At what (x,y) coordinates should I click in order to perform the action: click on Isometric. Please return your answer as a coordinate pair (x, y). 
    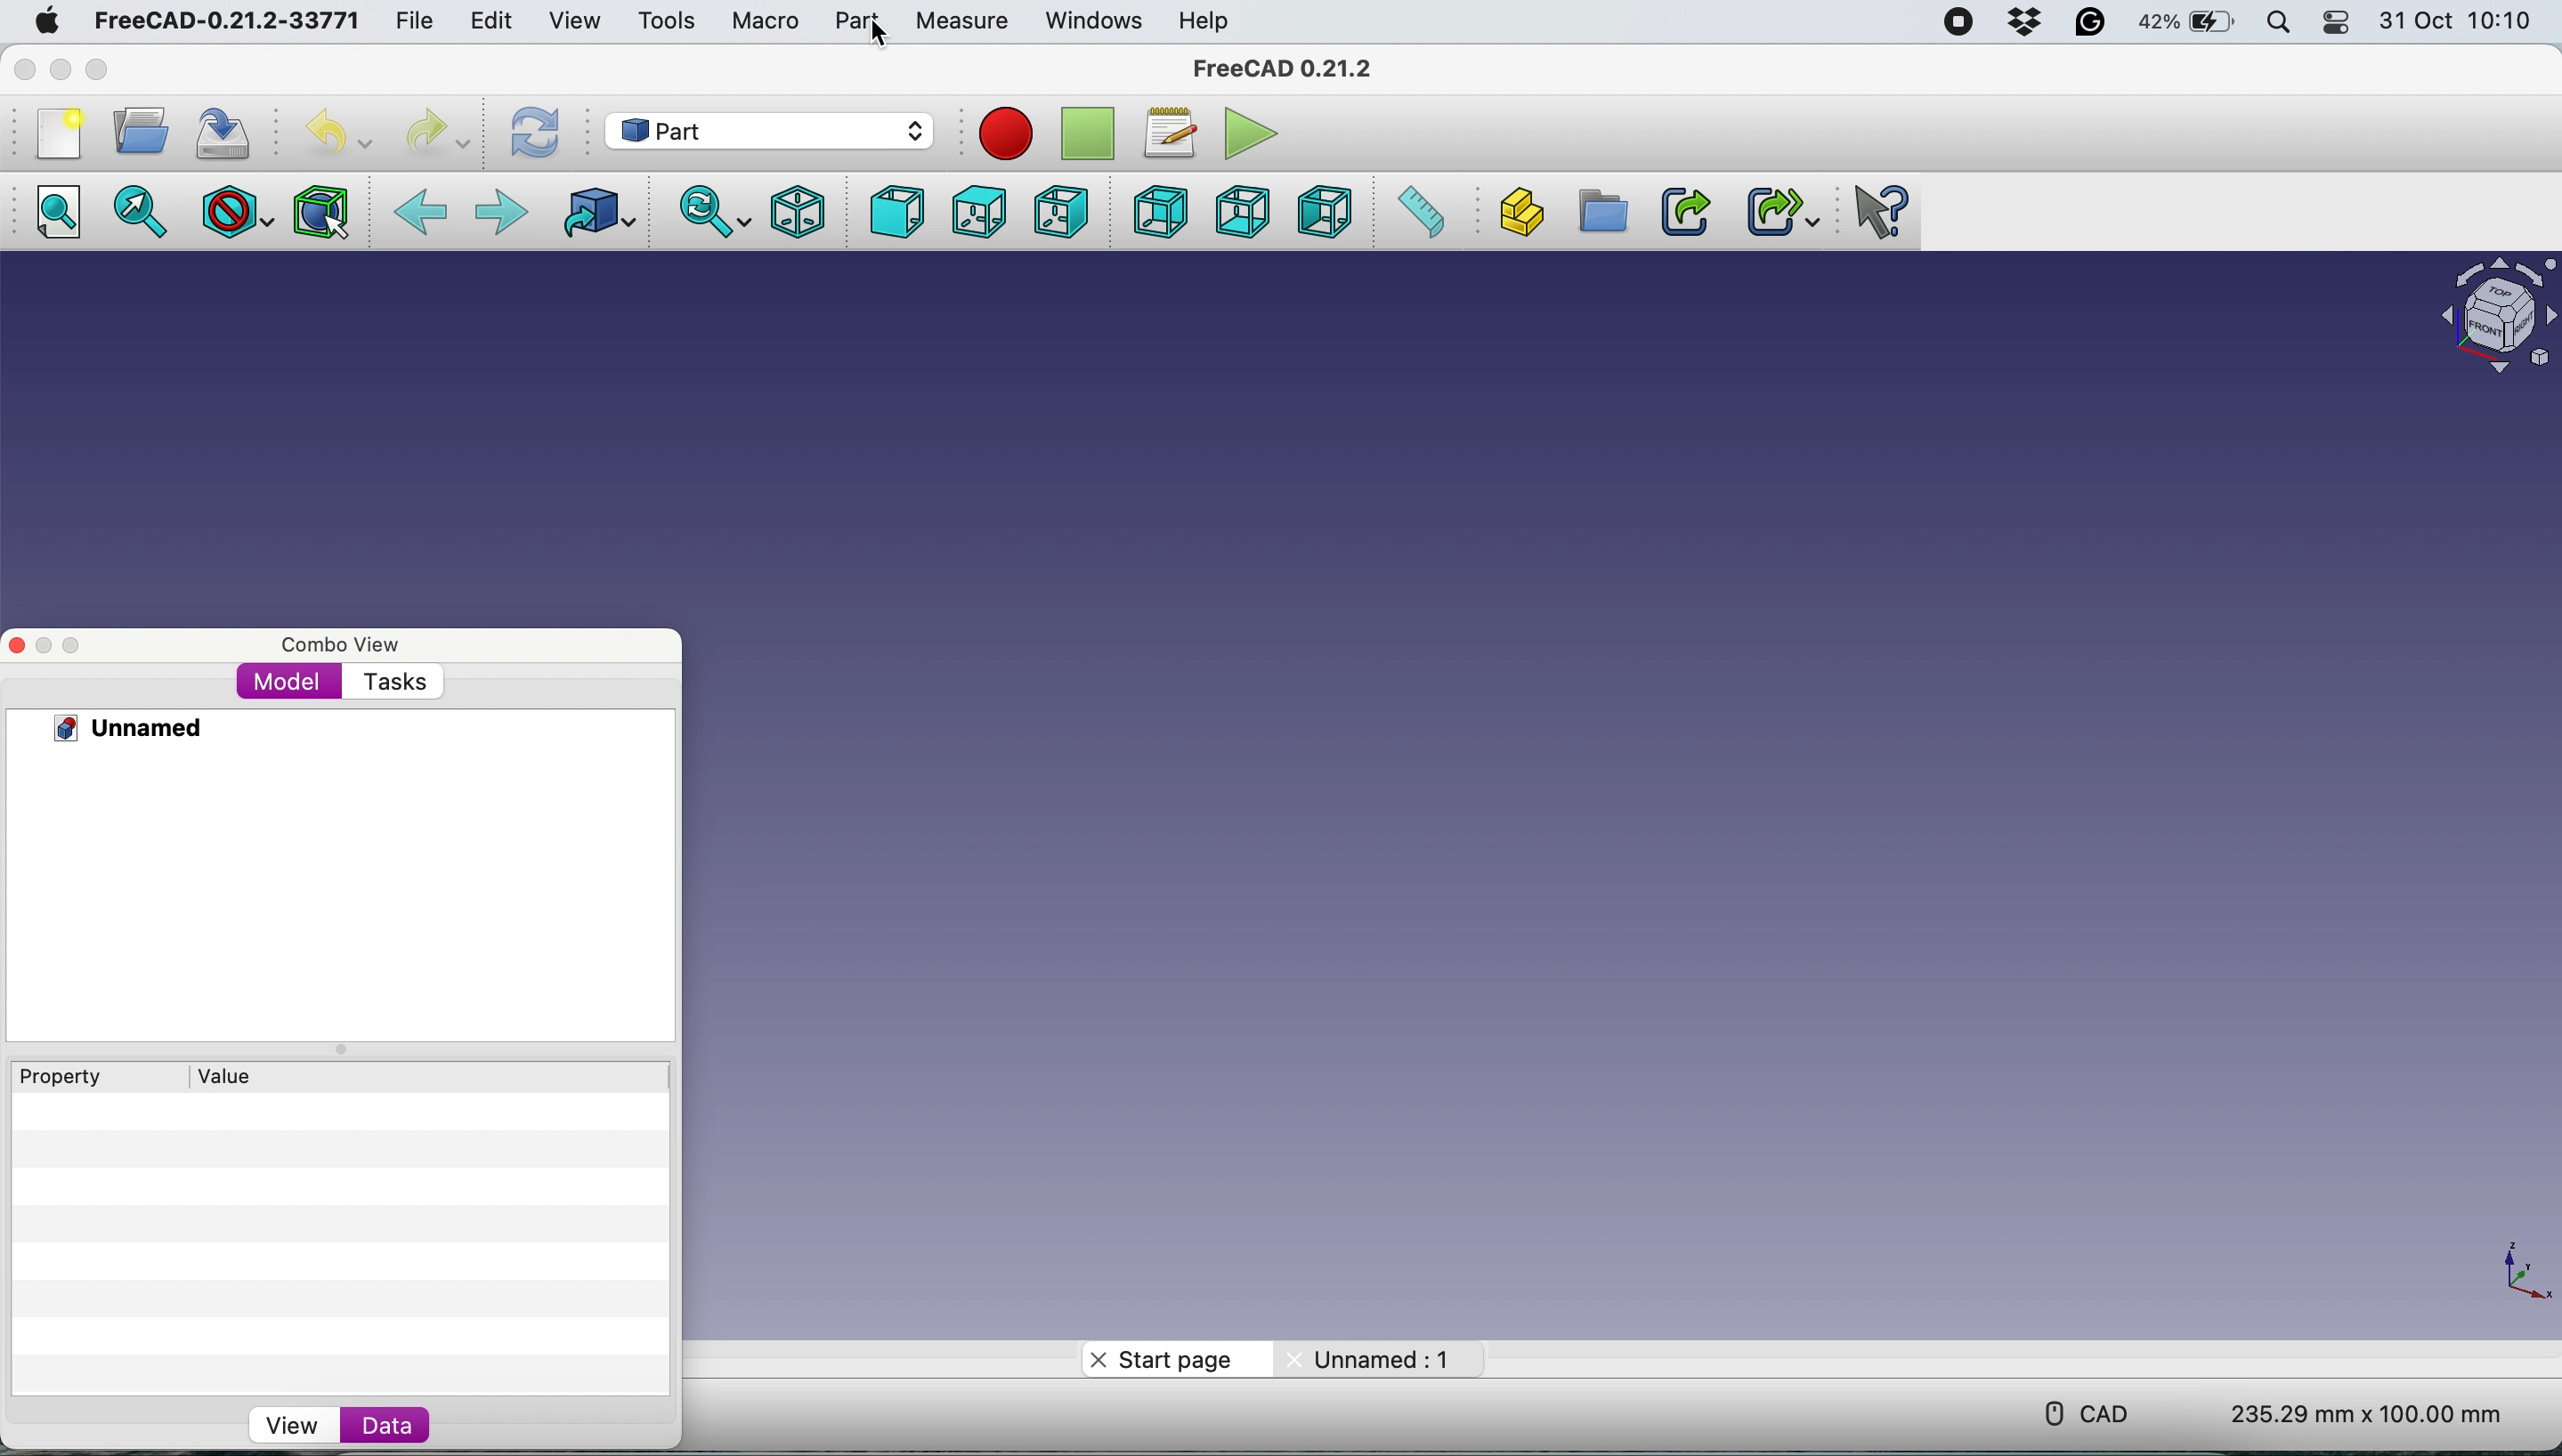
    Looking at the image, I should click on (801, 212).